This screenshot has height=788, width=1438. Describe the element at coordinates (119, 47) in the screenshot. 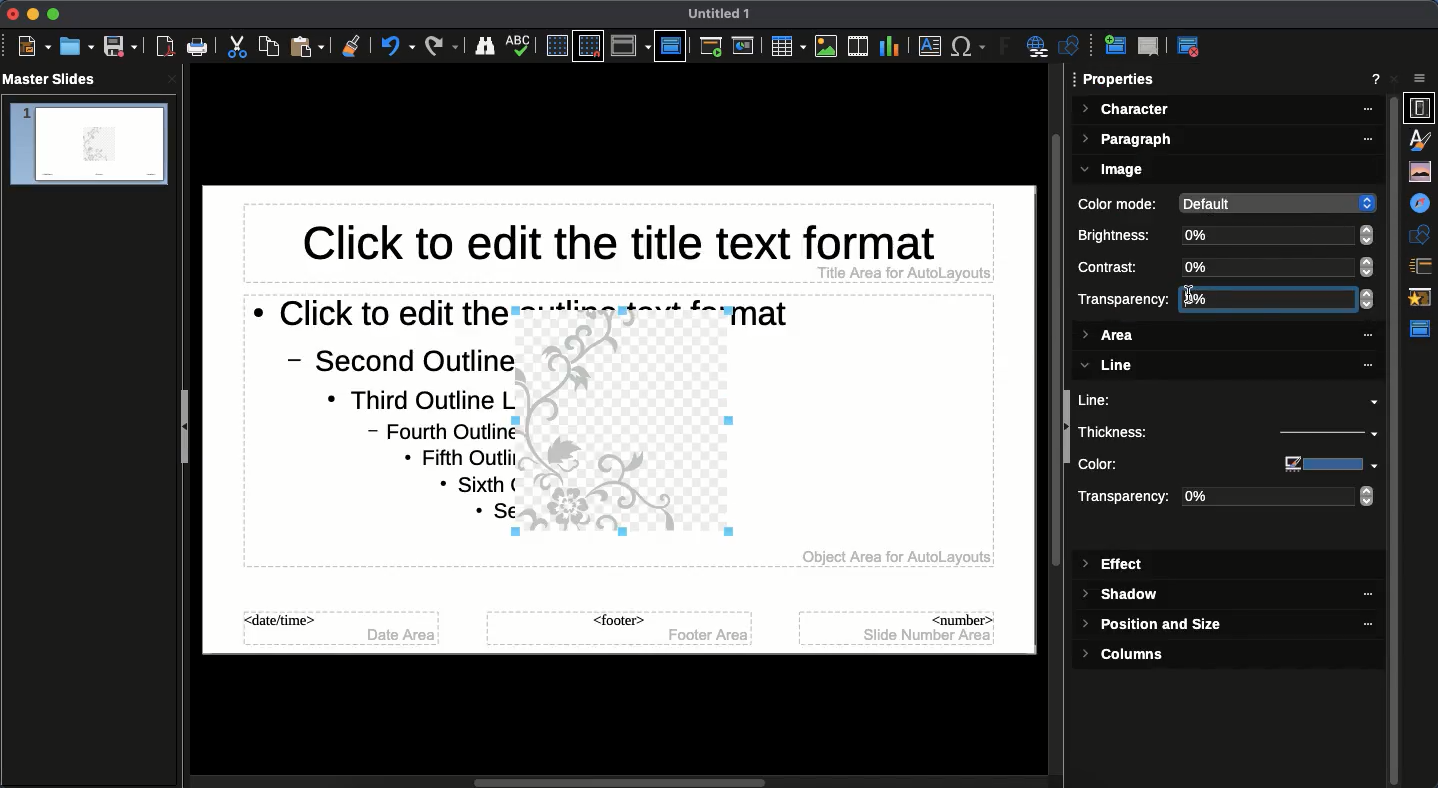

I see `Save` at that location.